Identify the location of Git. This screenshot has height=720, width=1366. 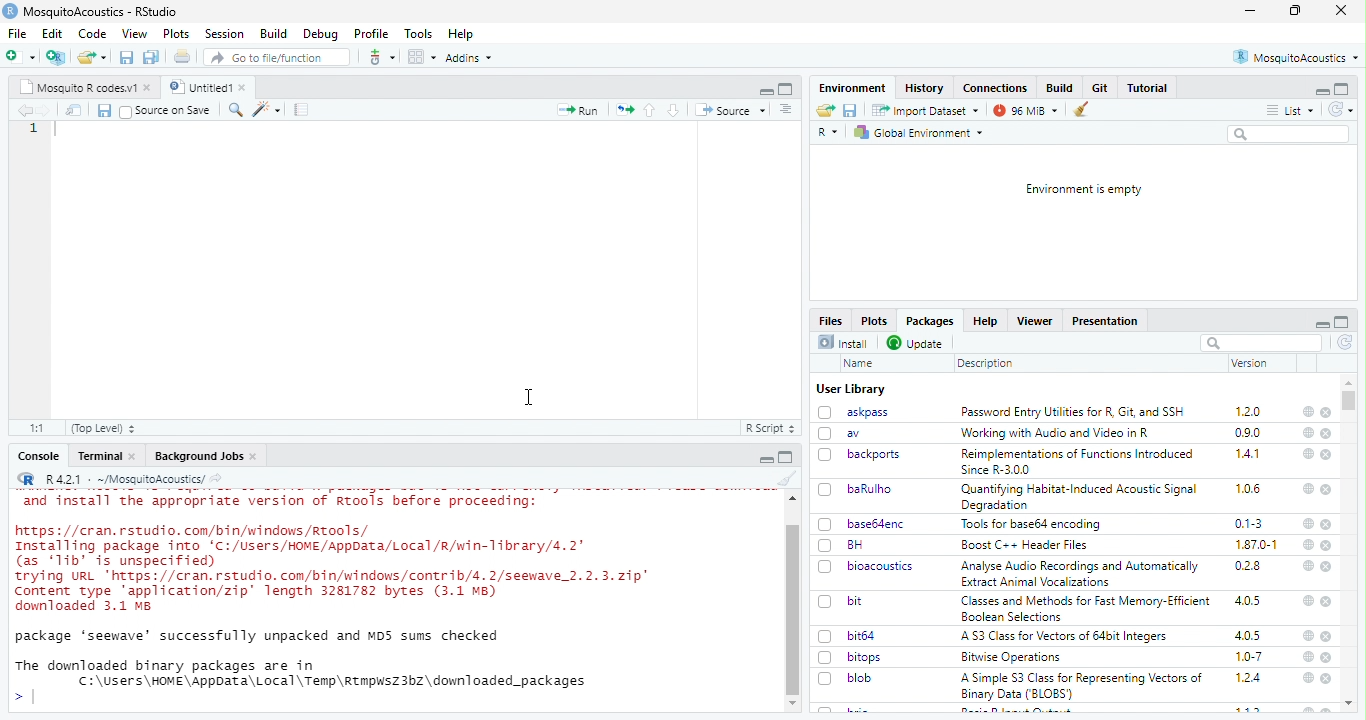
(1102, 87).